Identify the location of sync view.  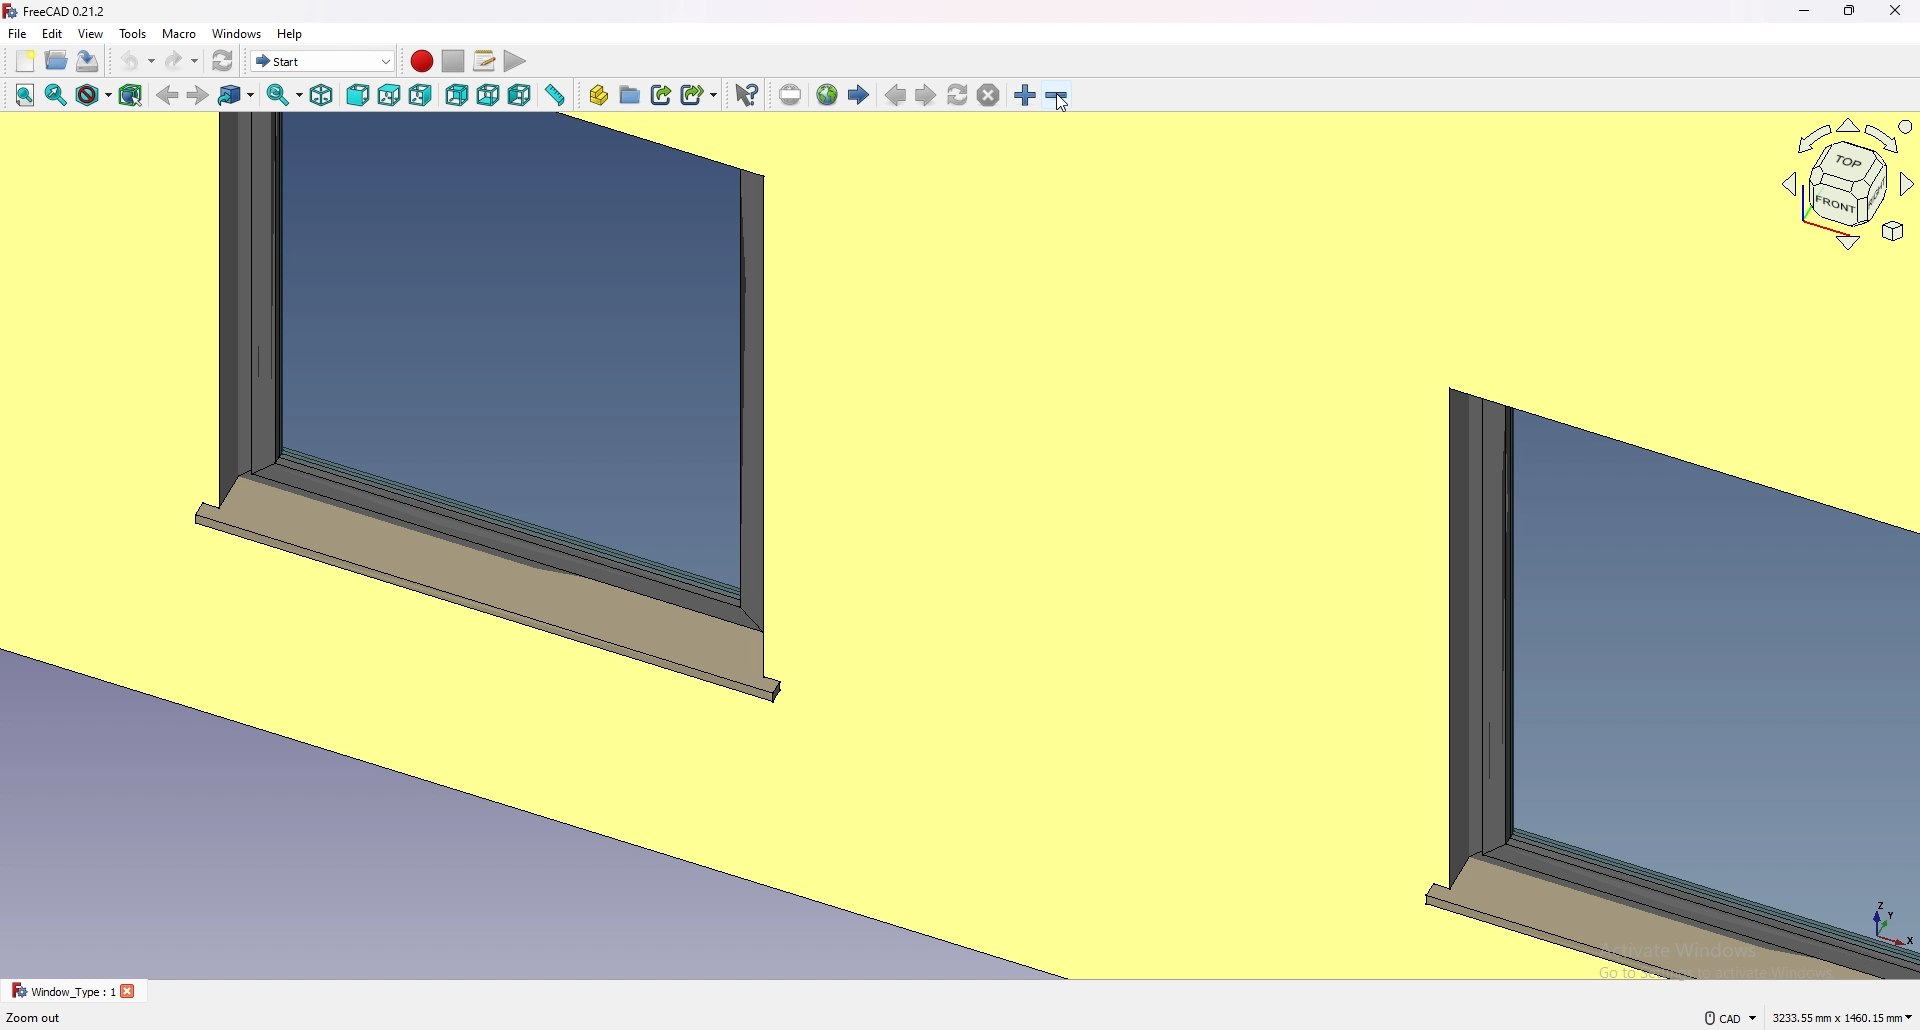
(285, 95).